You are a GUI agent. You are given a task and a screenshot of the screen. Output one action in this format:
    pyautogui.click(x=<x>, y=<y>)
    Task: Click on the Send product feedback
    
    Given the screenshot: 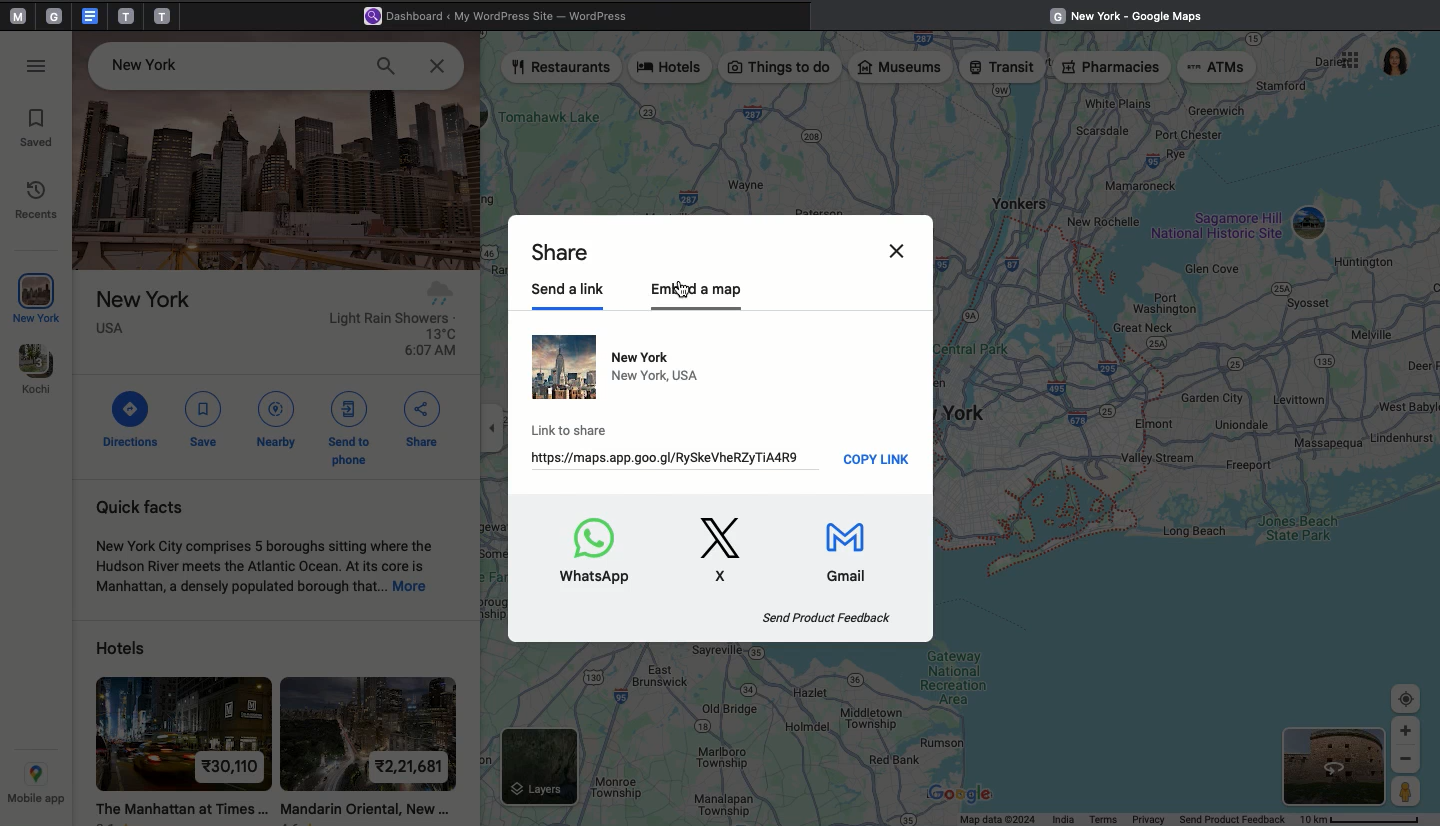 What is the action you would take?
    pyautogui.click(x=829, y=618)
    